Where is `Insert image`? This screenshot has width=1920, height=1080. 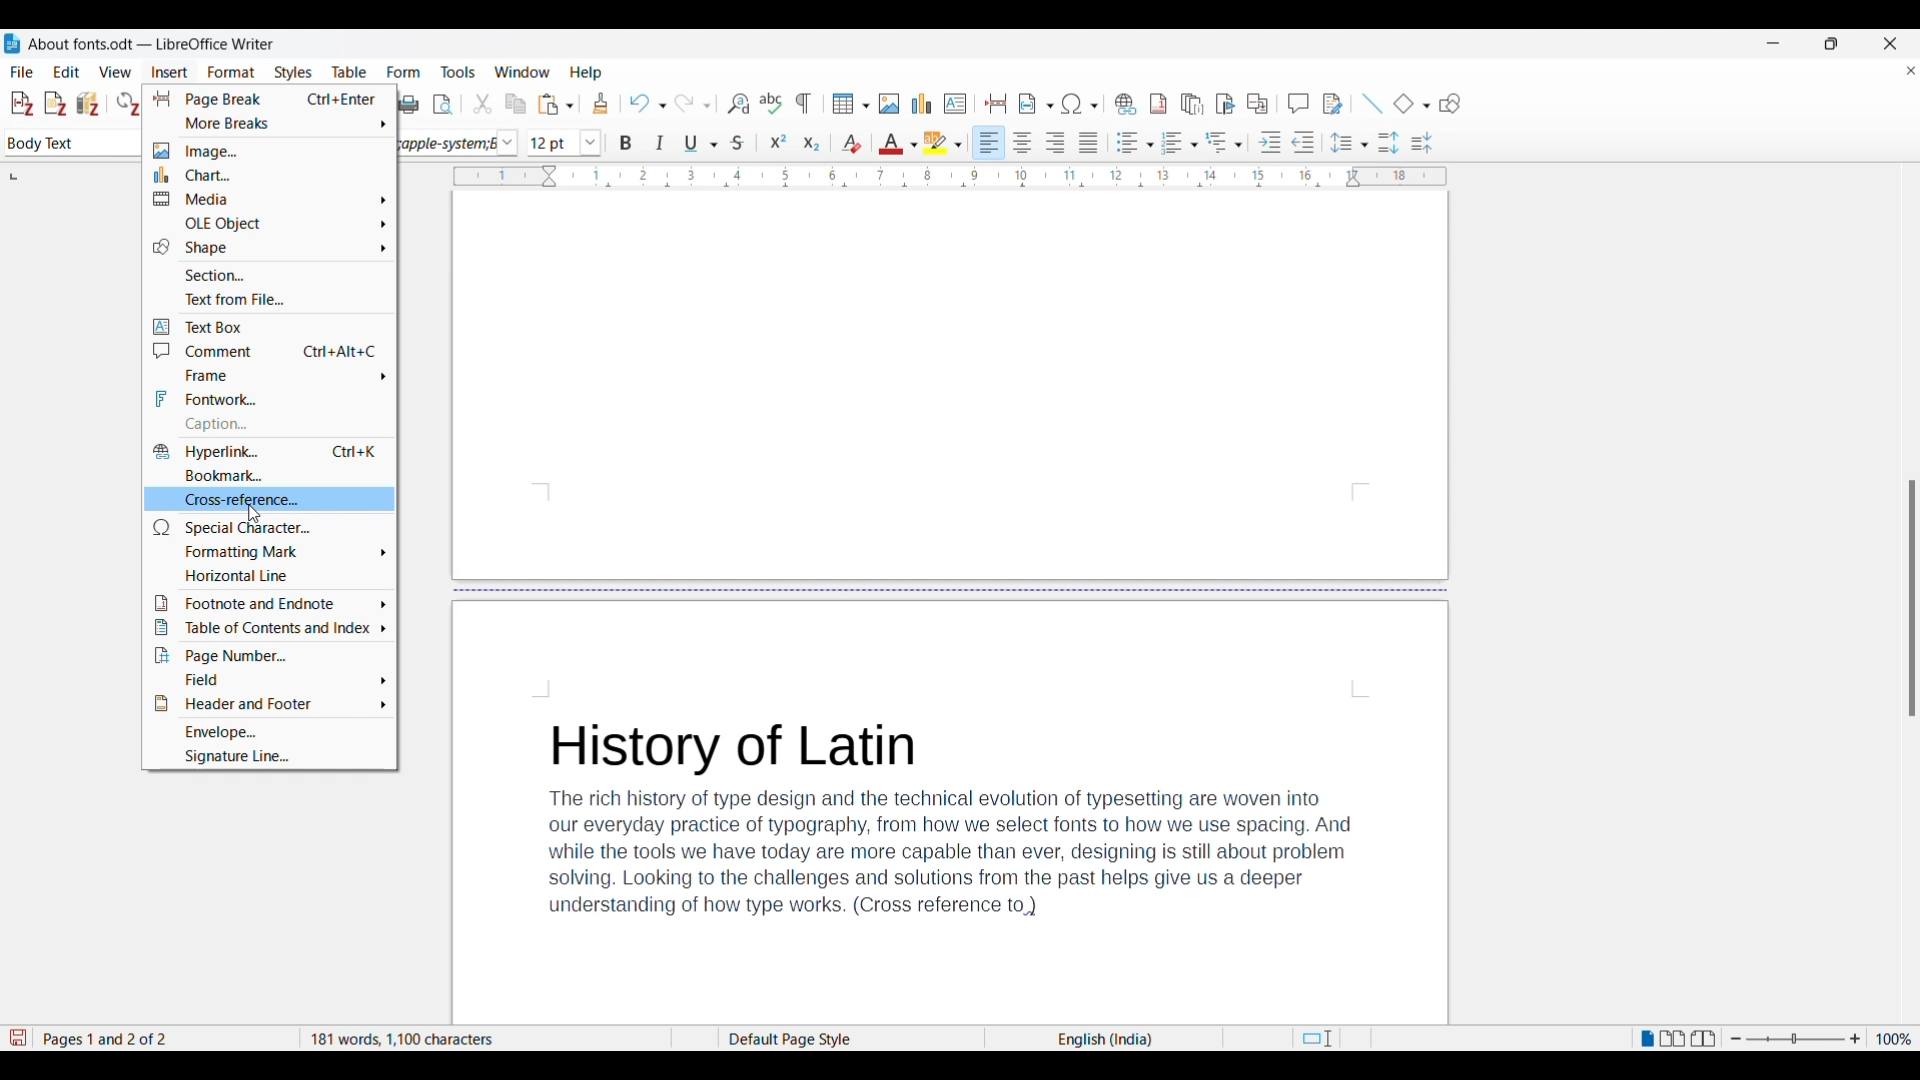
Insert image is located at coordinates (889, 104).